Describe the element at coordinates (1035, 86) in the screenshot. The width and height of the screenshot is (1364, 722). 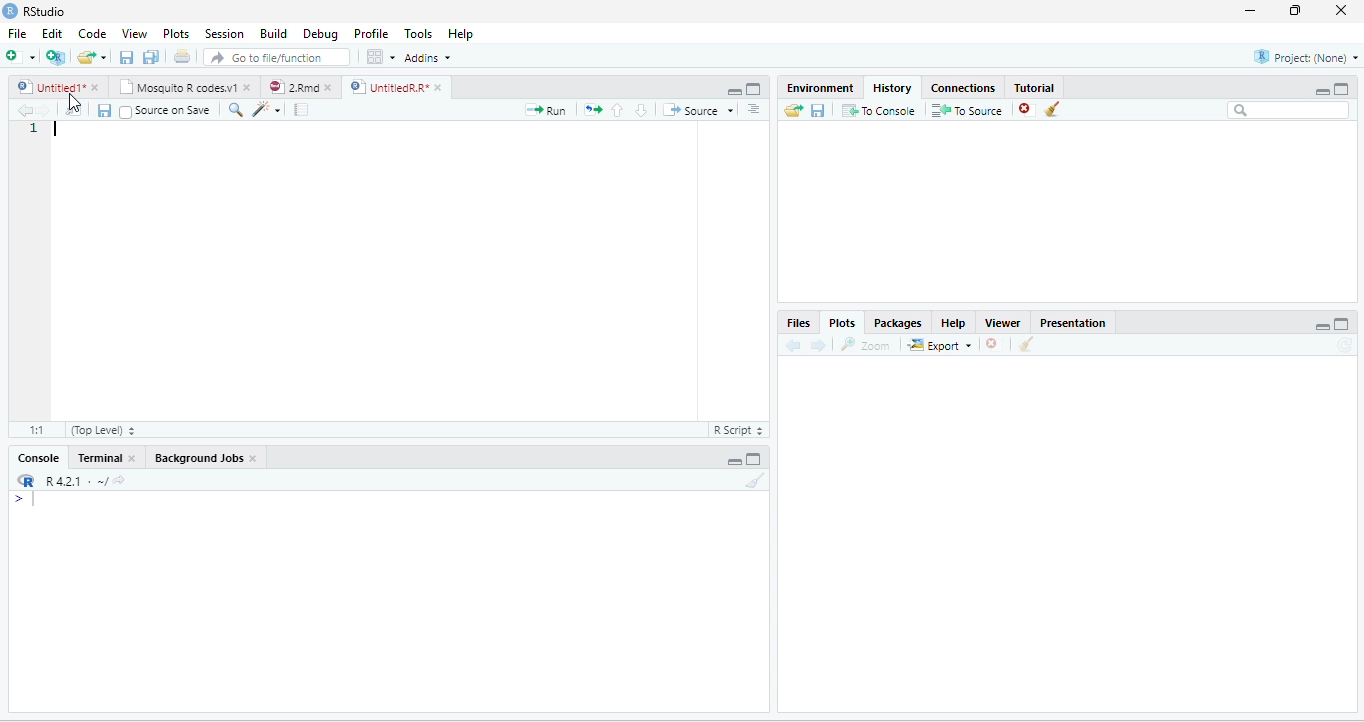
I see `Tutorial` at that location.